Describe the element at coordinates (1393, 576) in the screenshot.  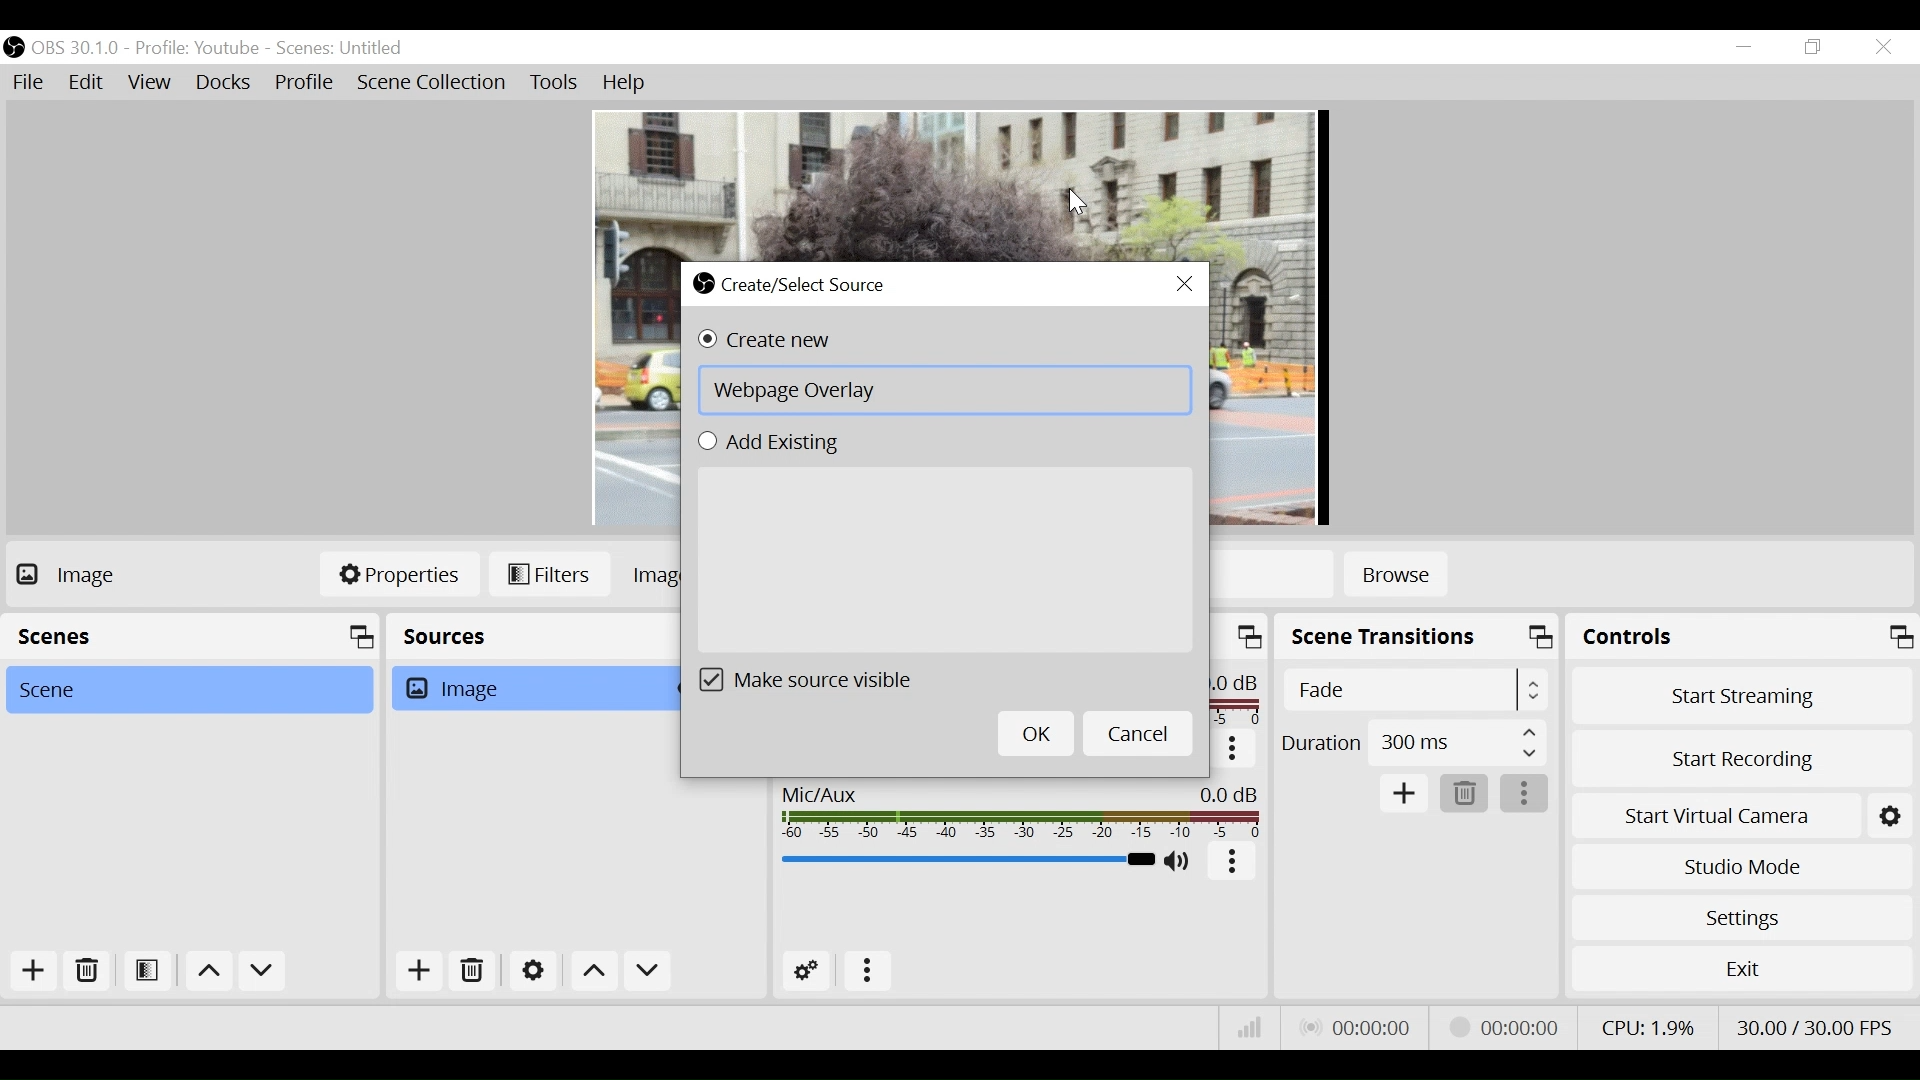
I see `Browse ` at that location.